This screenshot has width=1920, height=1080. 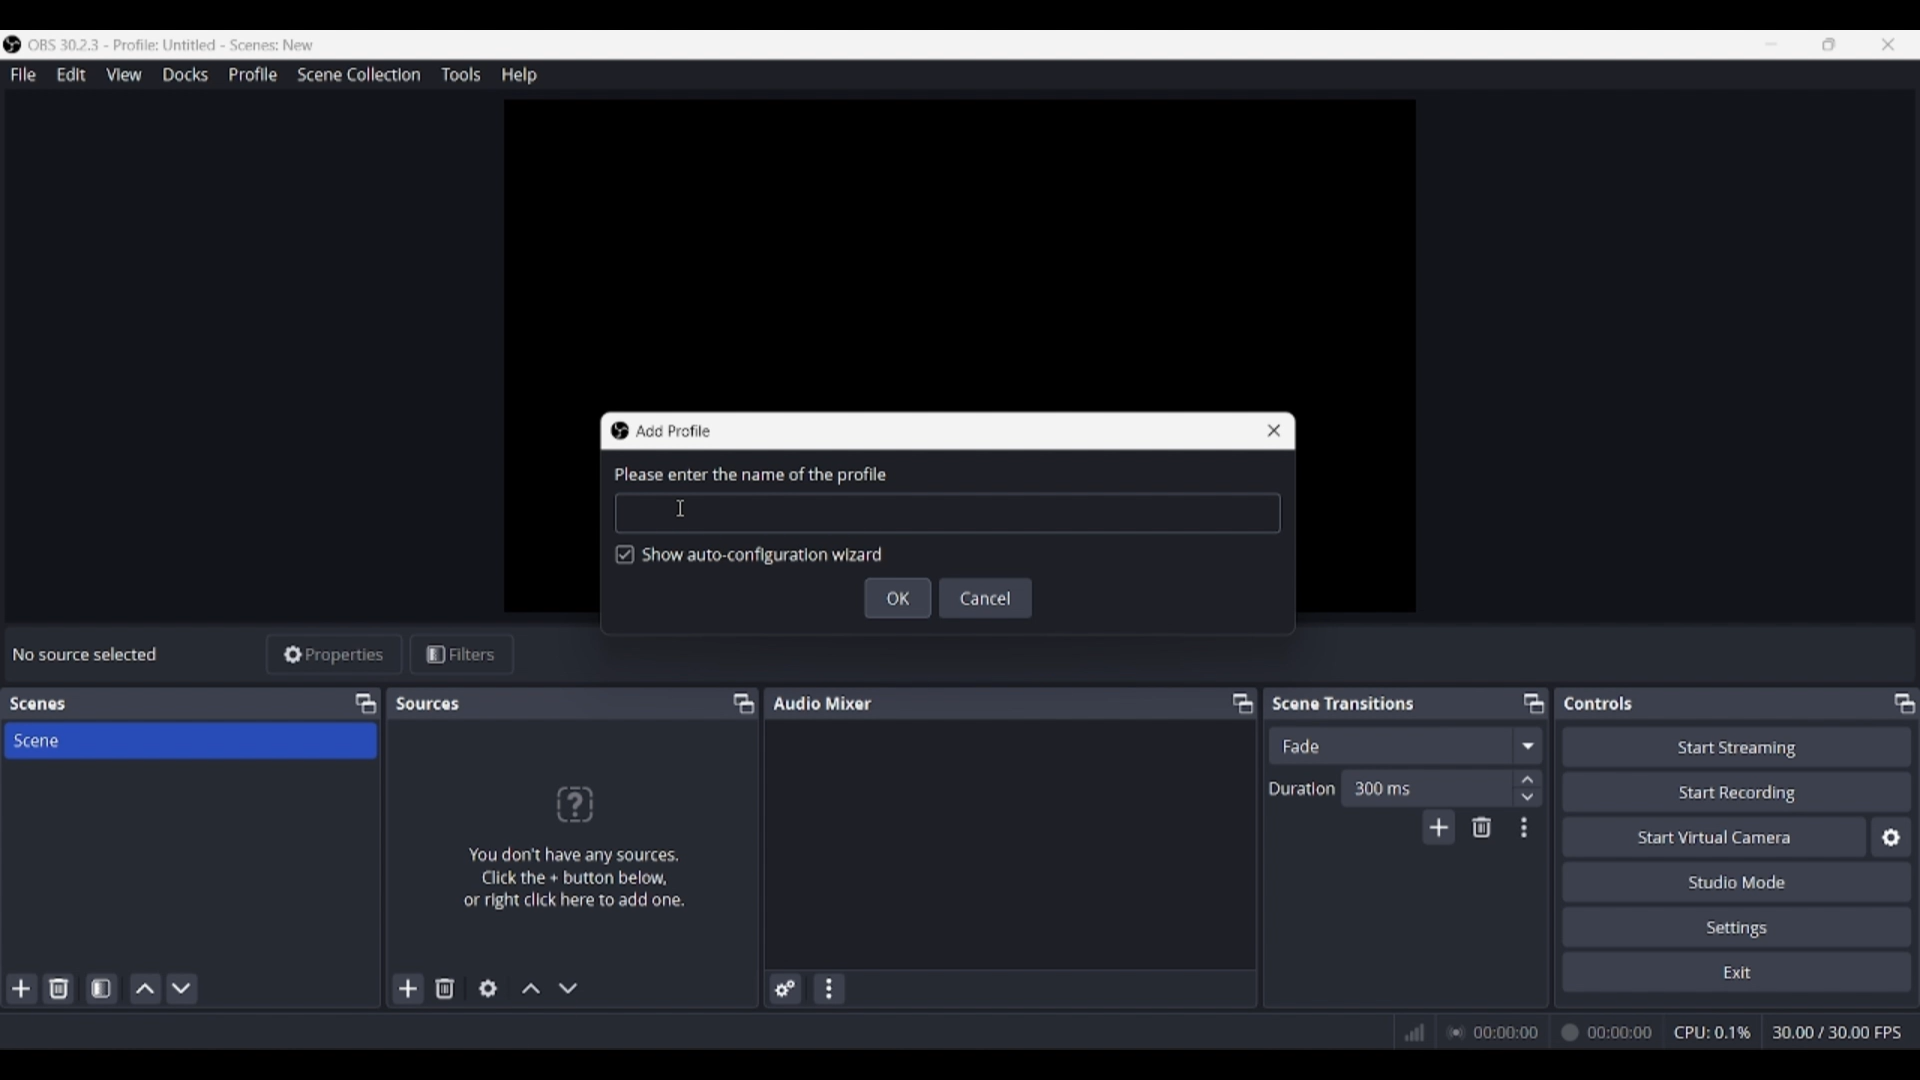 I want to click on Filters, so click(x=462, y=655).